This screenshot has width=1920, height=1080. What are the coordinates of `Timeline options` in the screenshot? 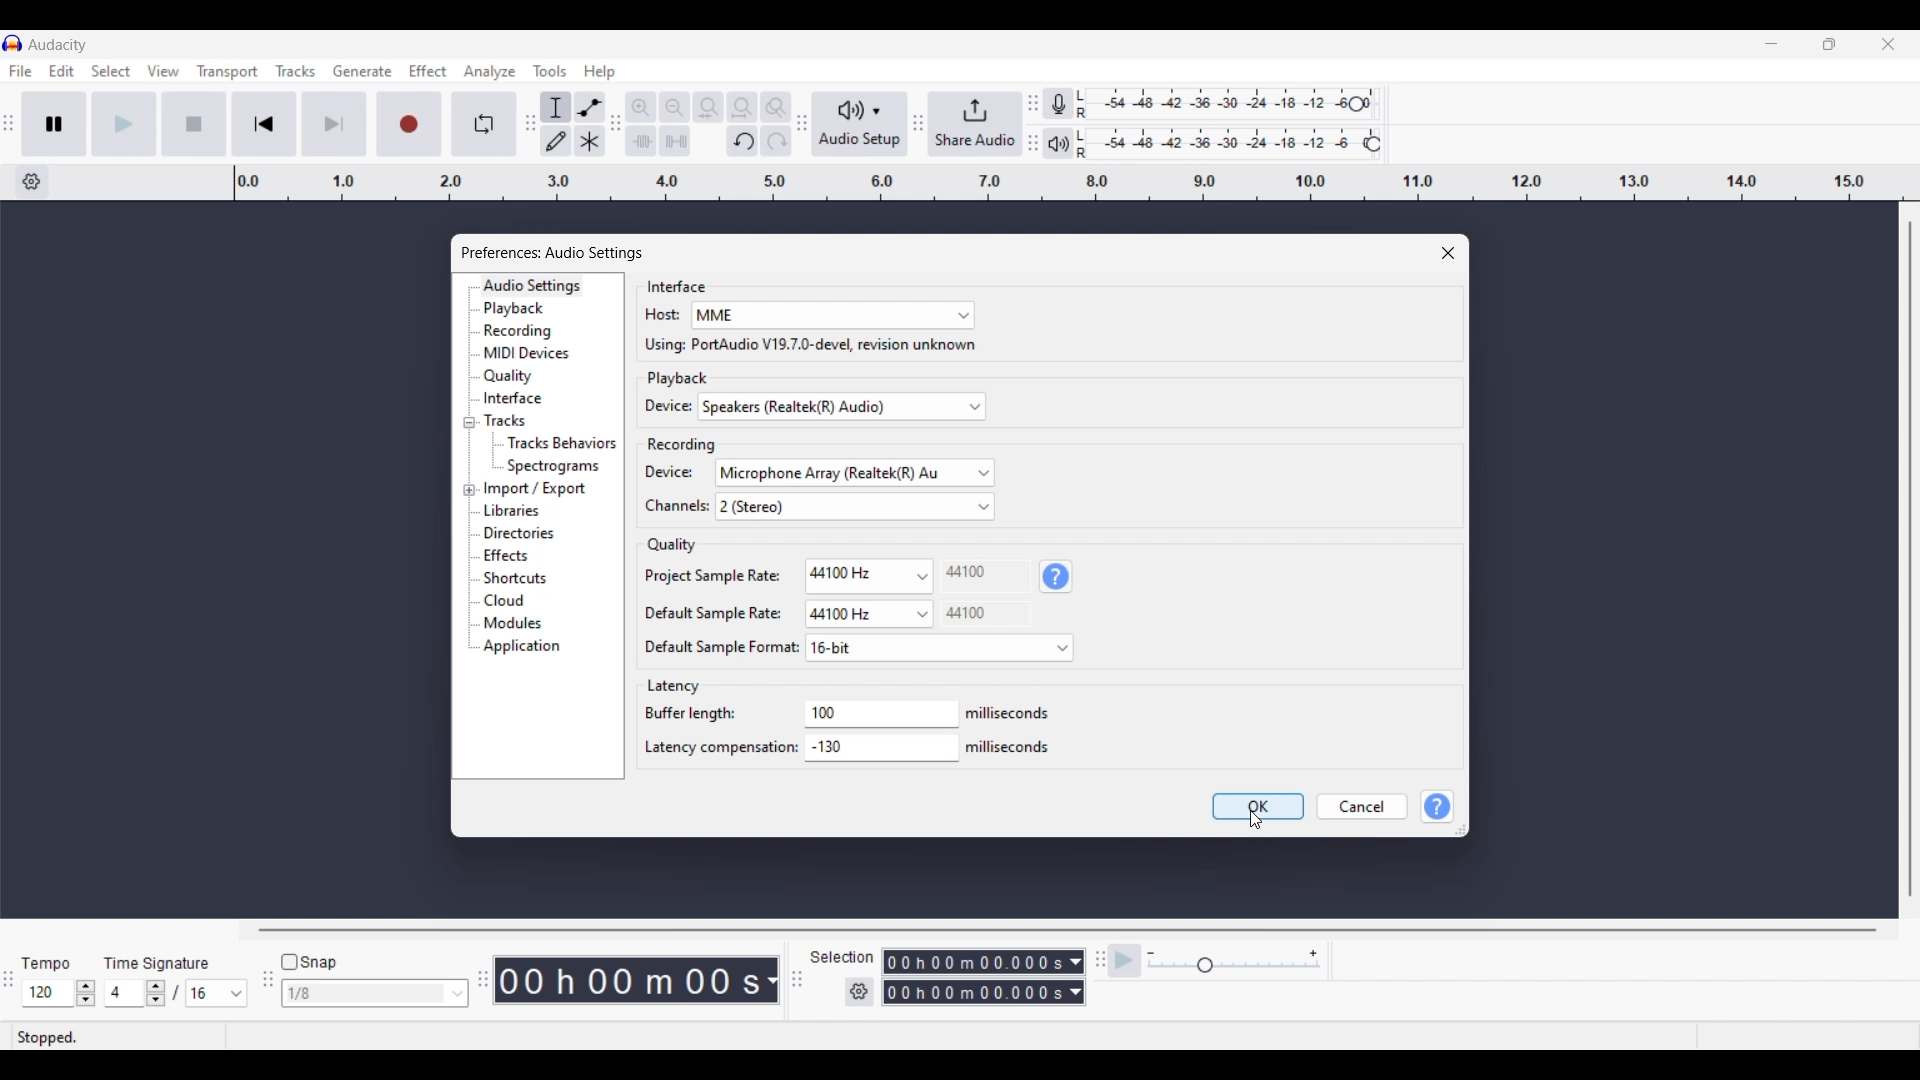 It's located at (31, 182).